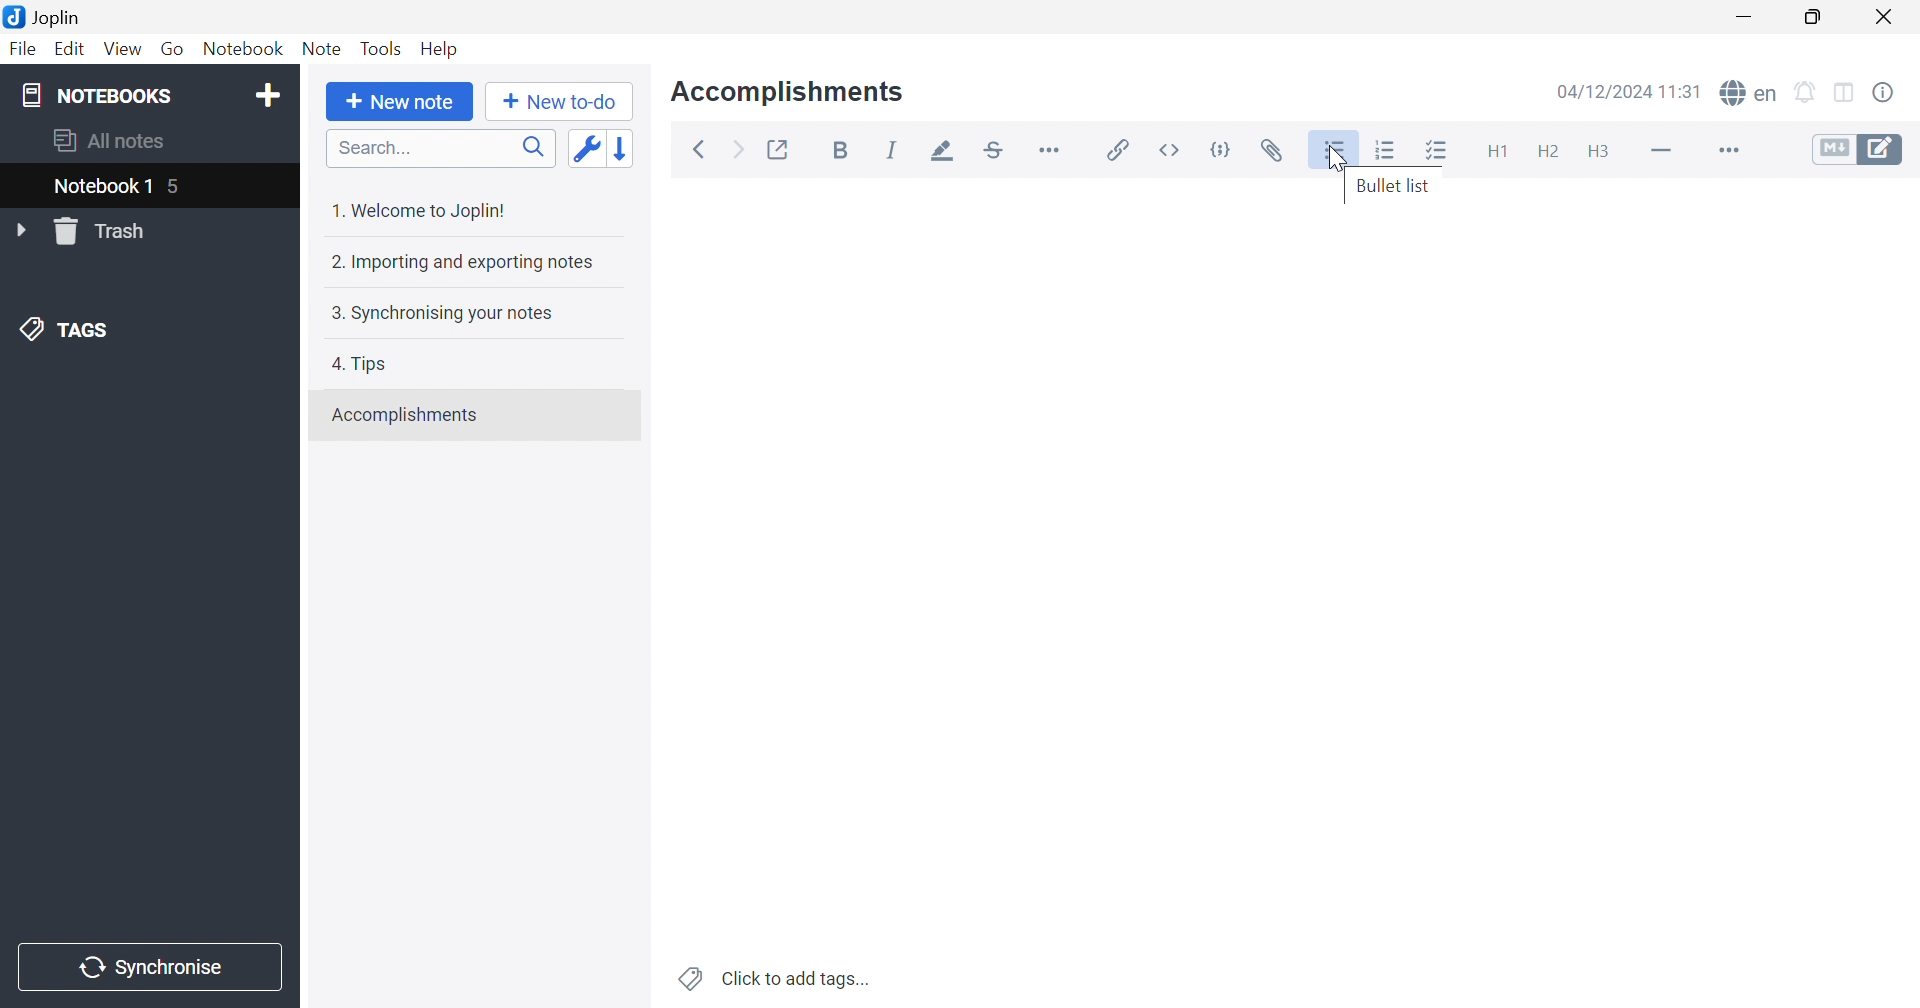  I want to click on Accomplishments, so click(407, 415).